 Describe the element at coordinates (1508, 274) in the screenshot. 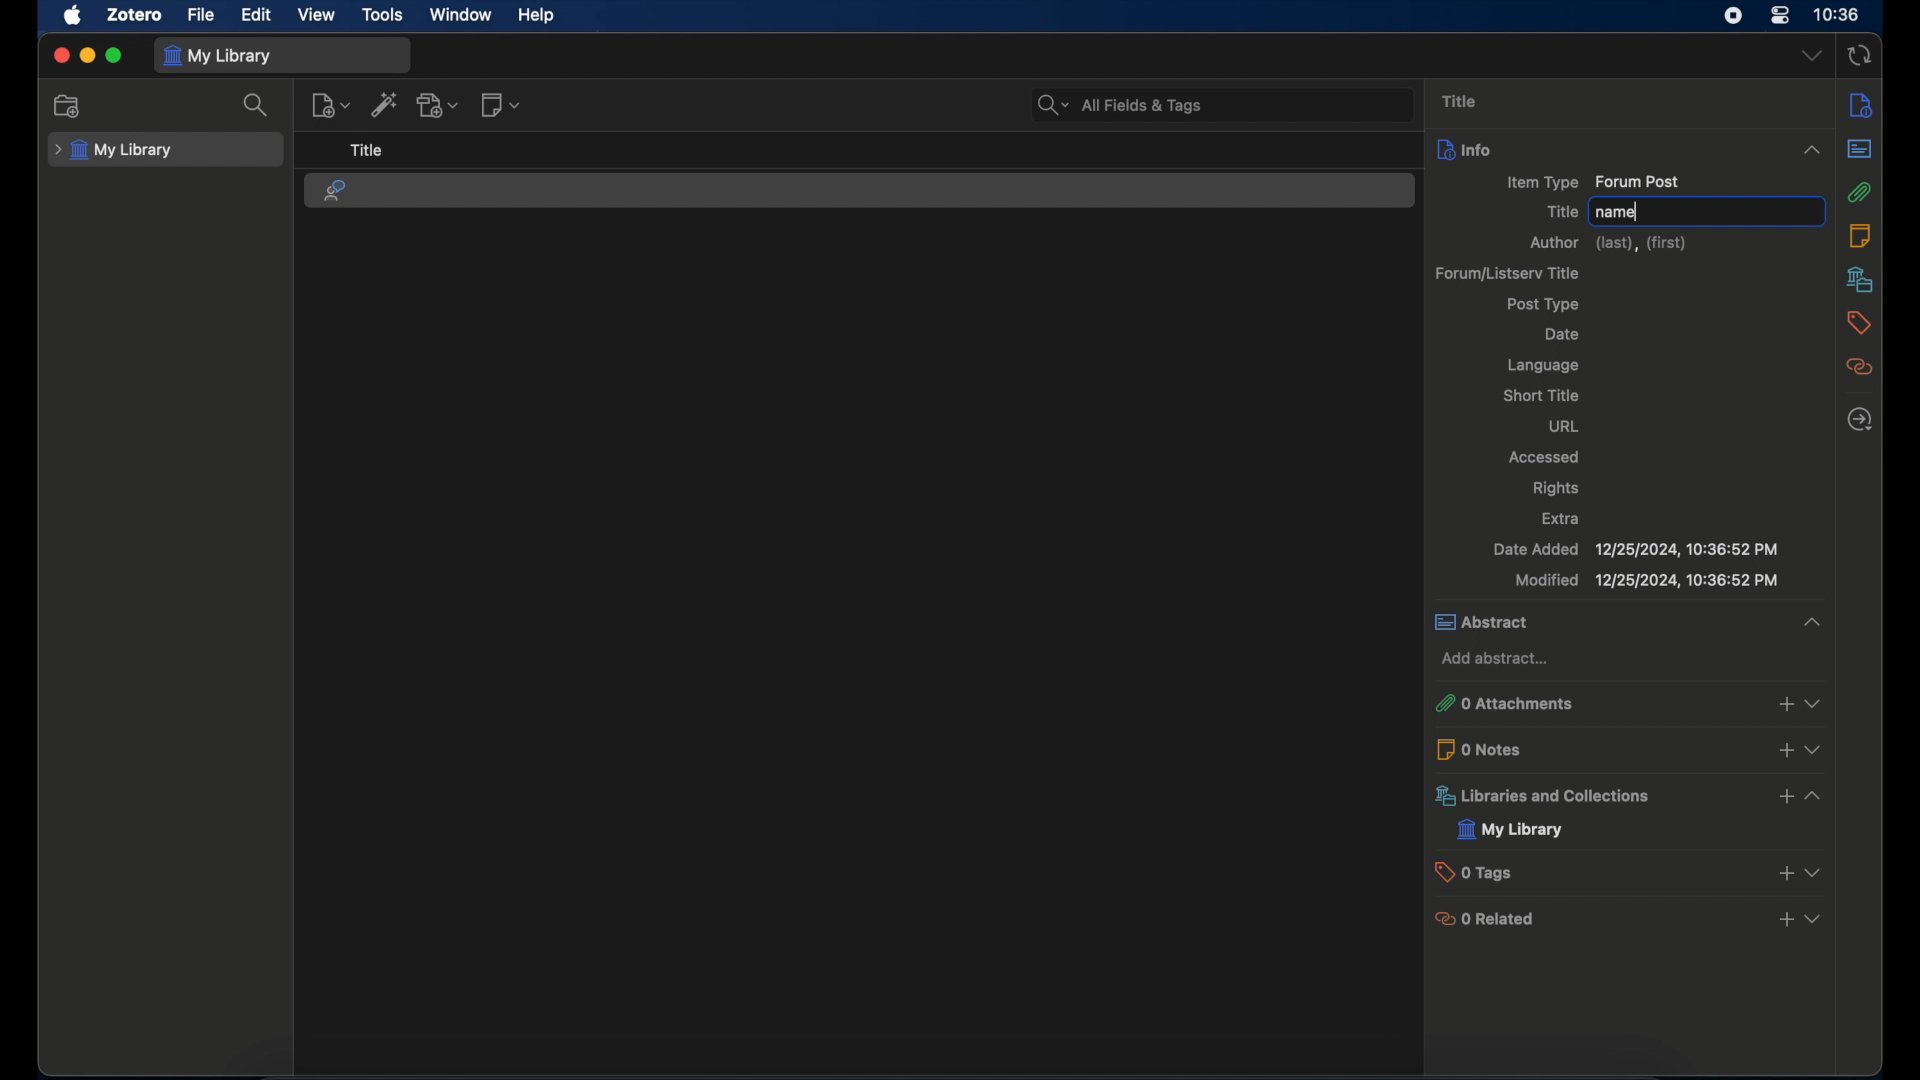

I see `forum/listerv` at that location.